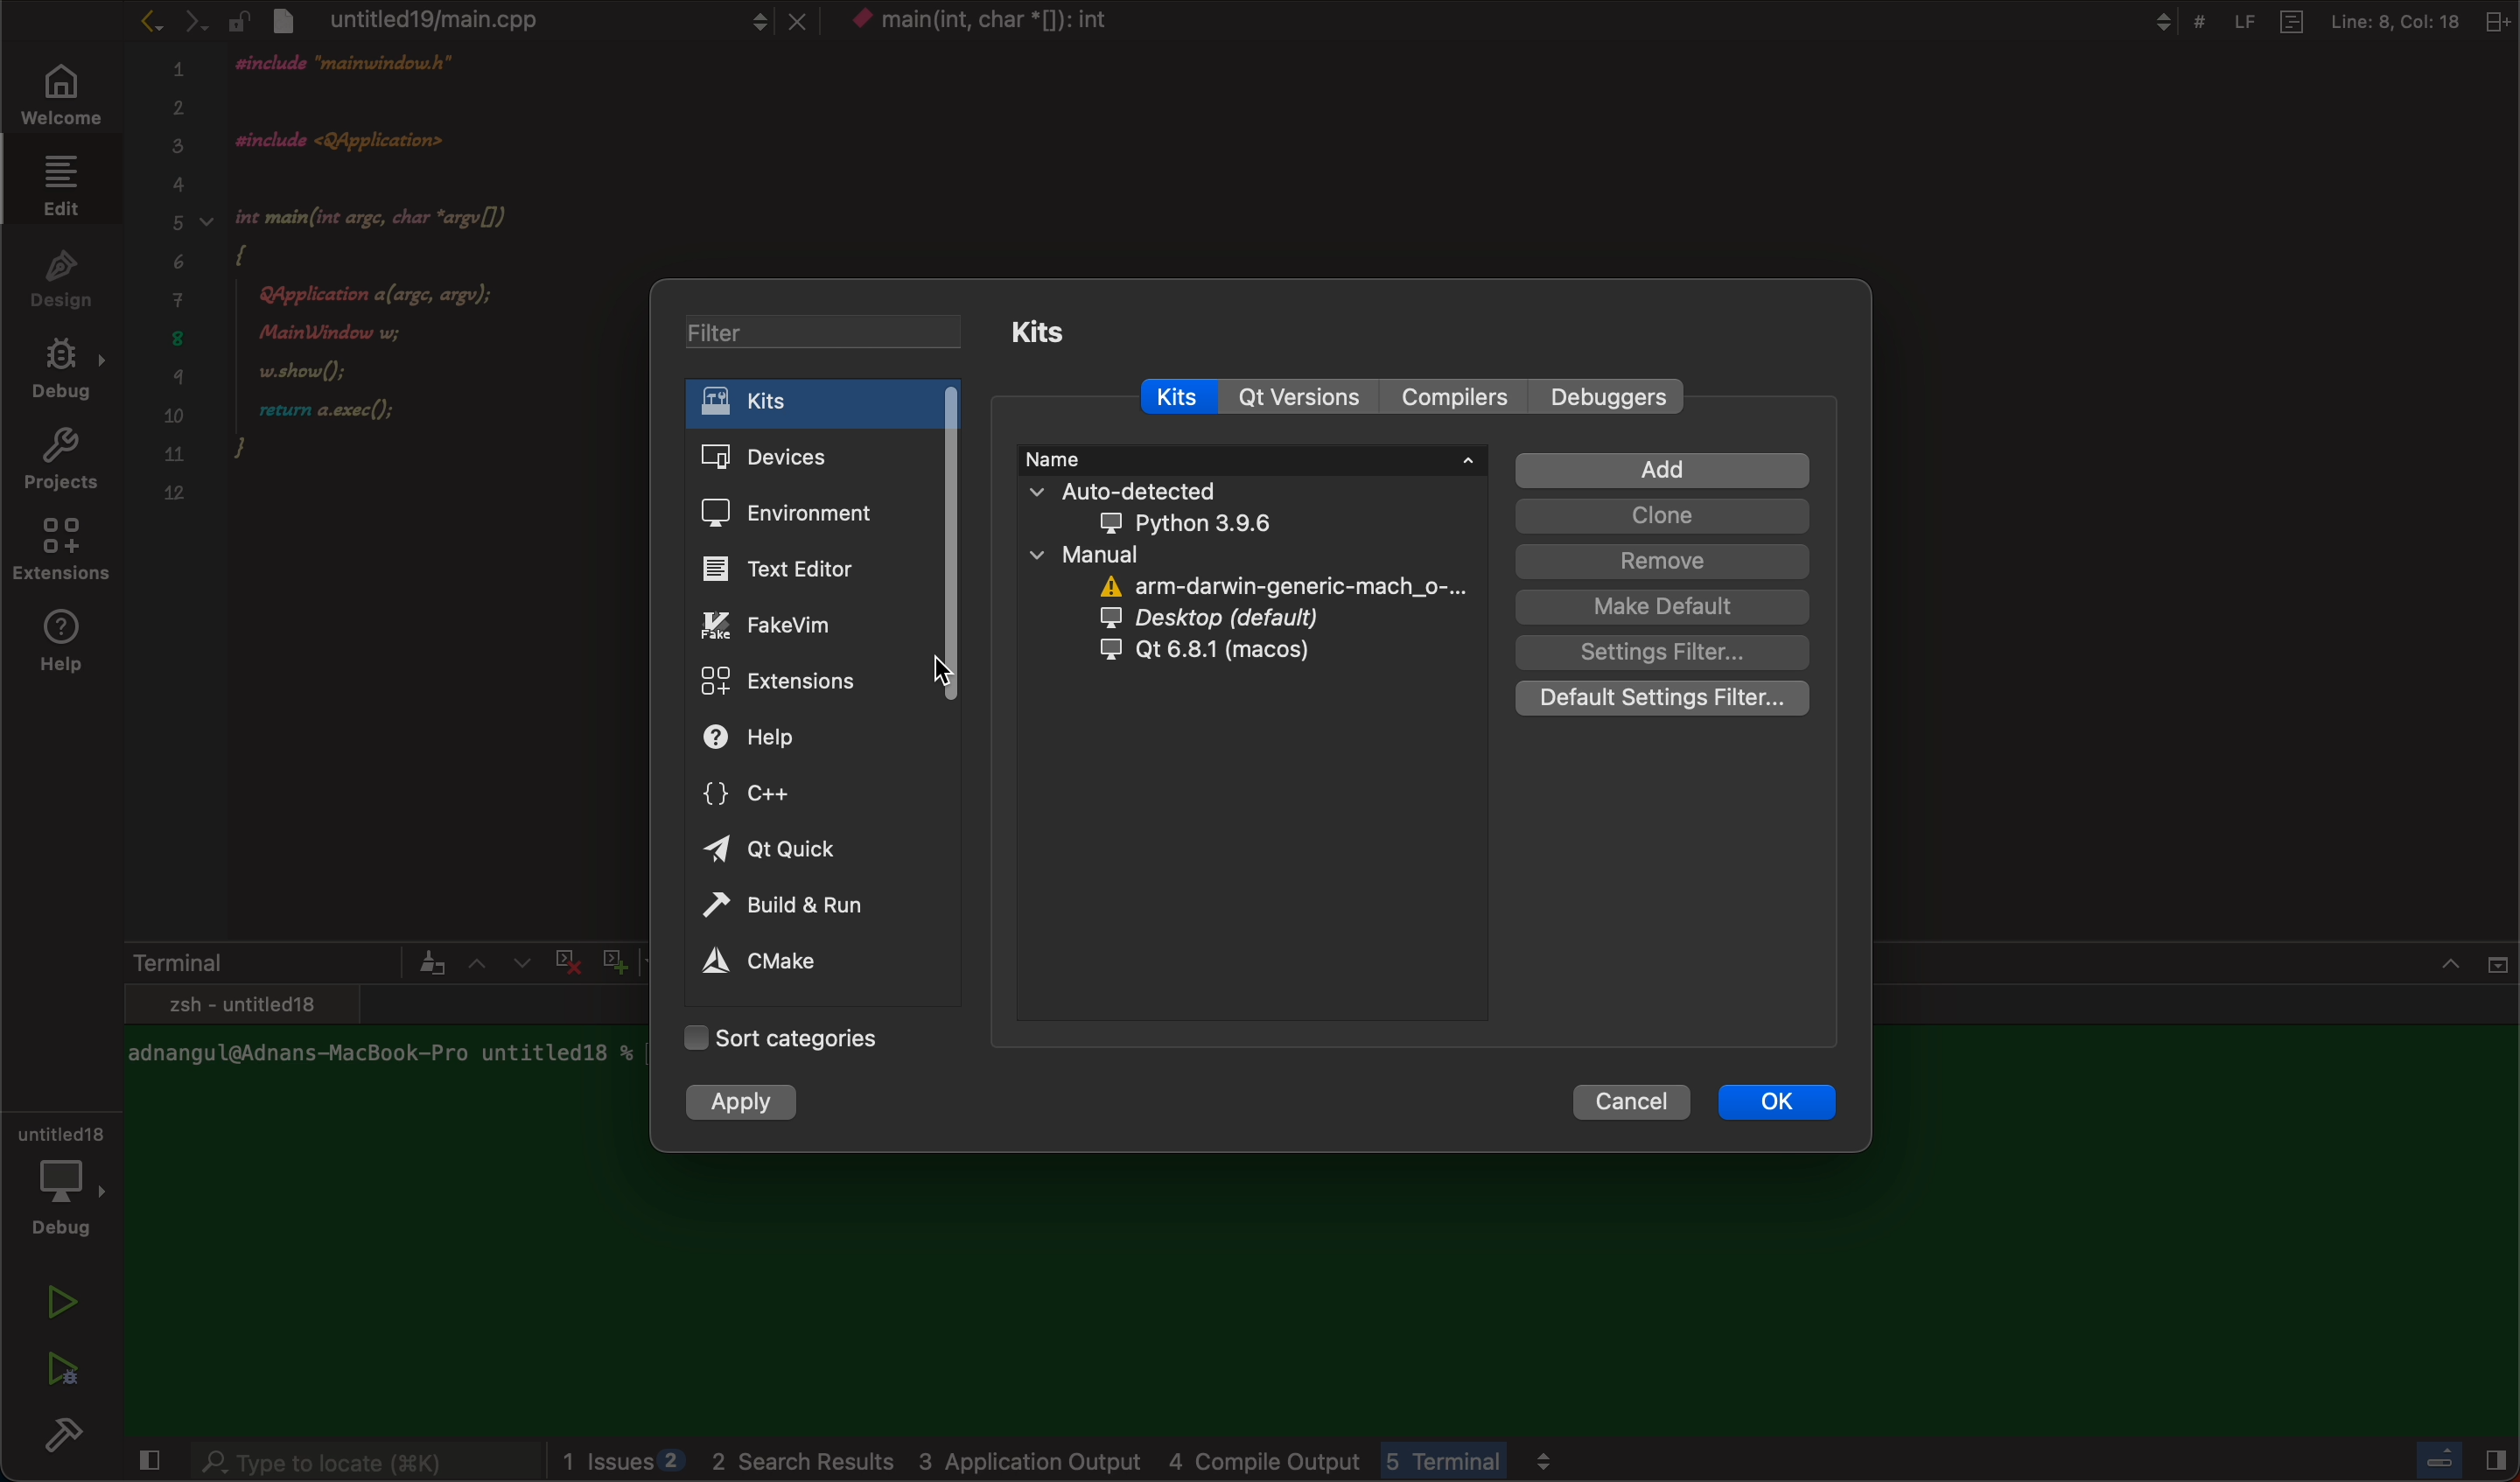  What do you see at coordinates (68, 643) in the screenshot?
I see `help` at bounding box center [68, 643].